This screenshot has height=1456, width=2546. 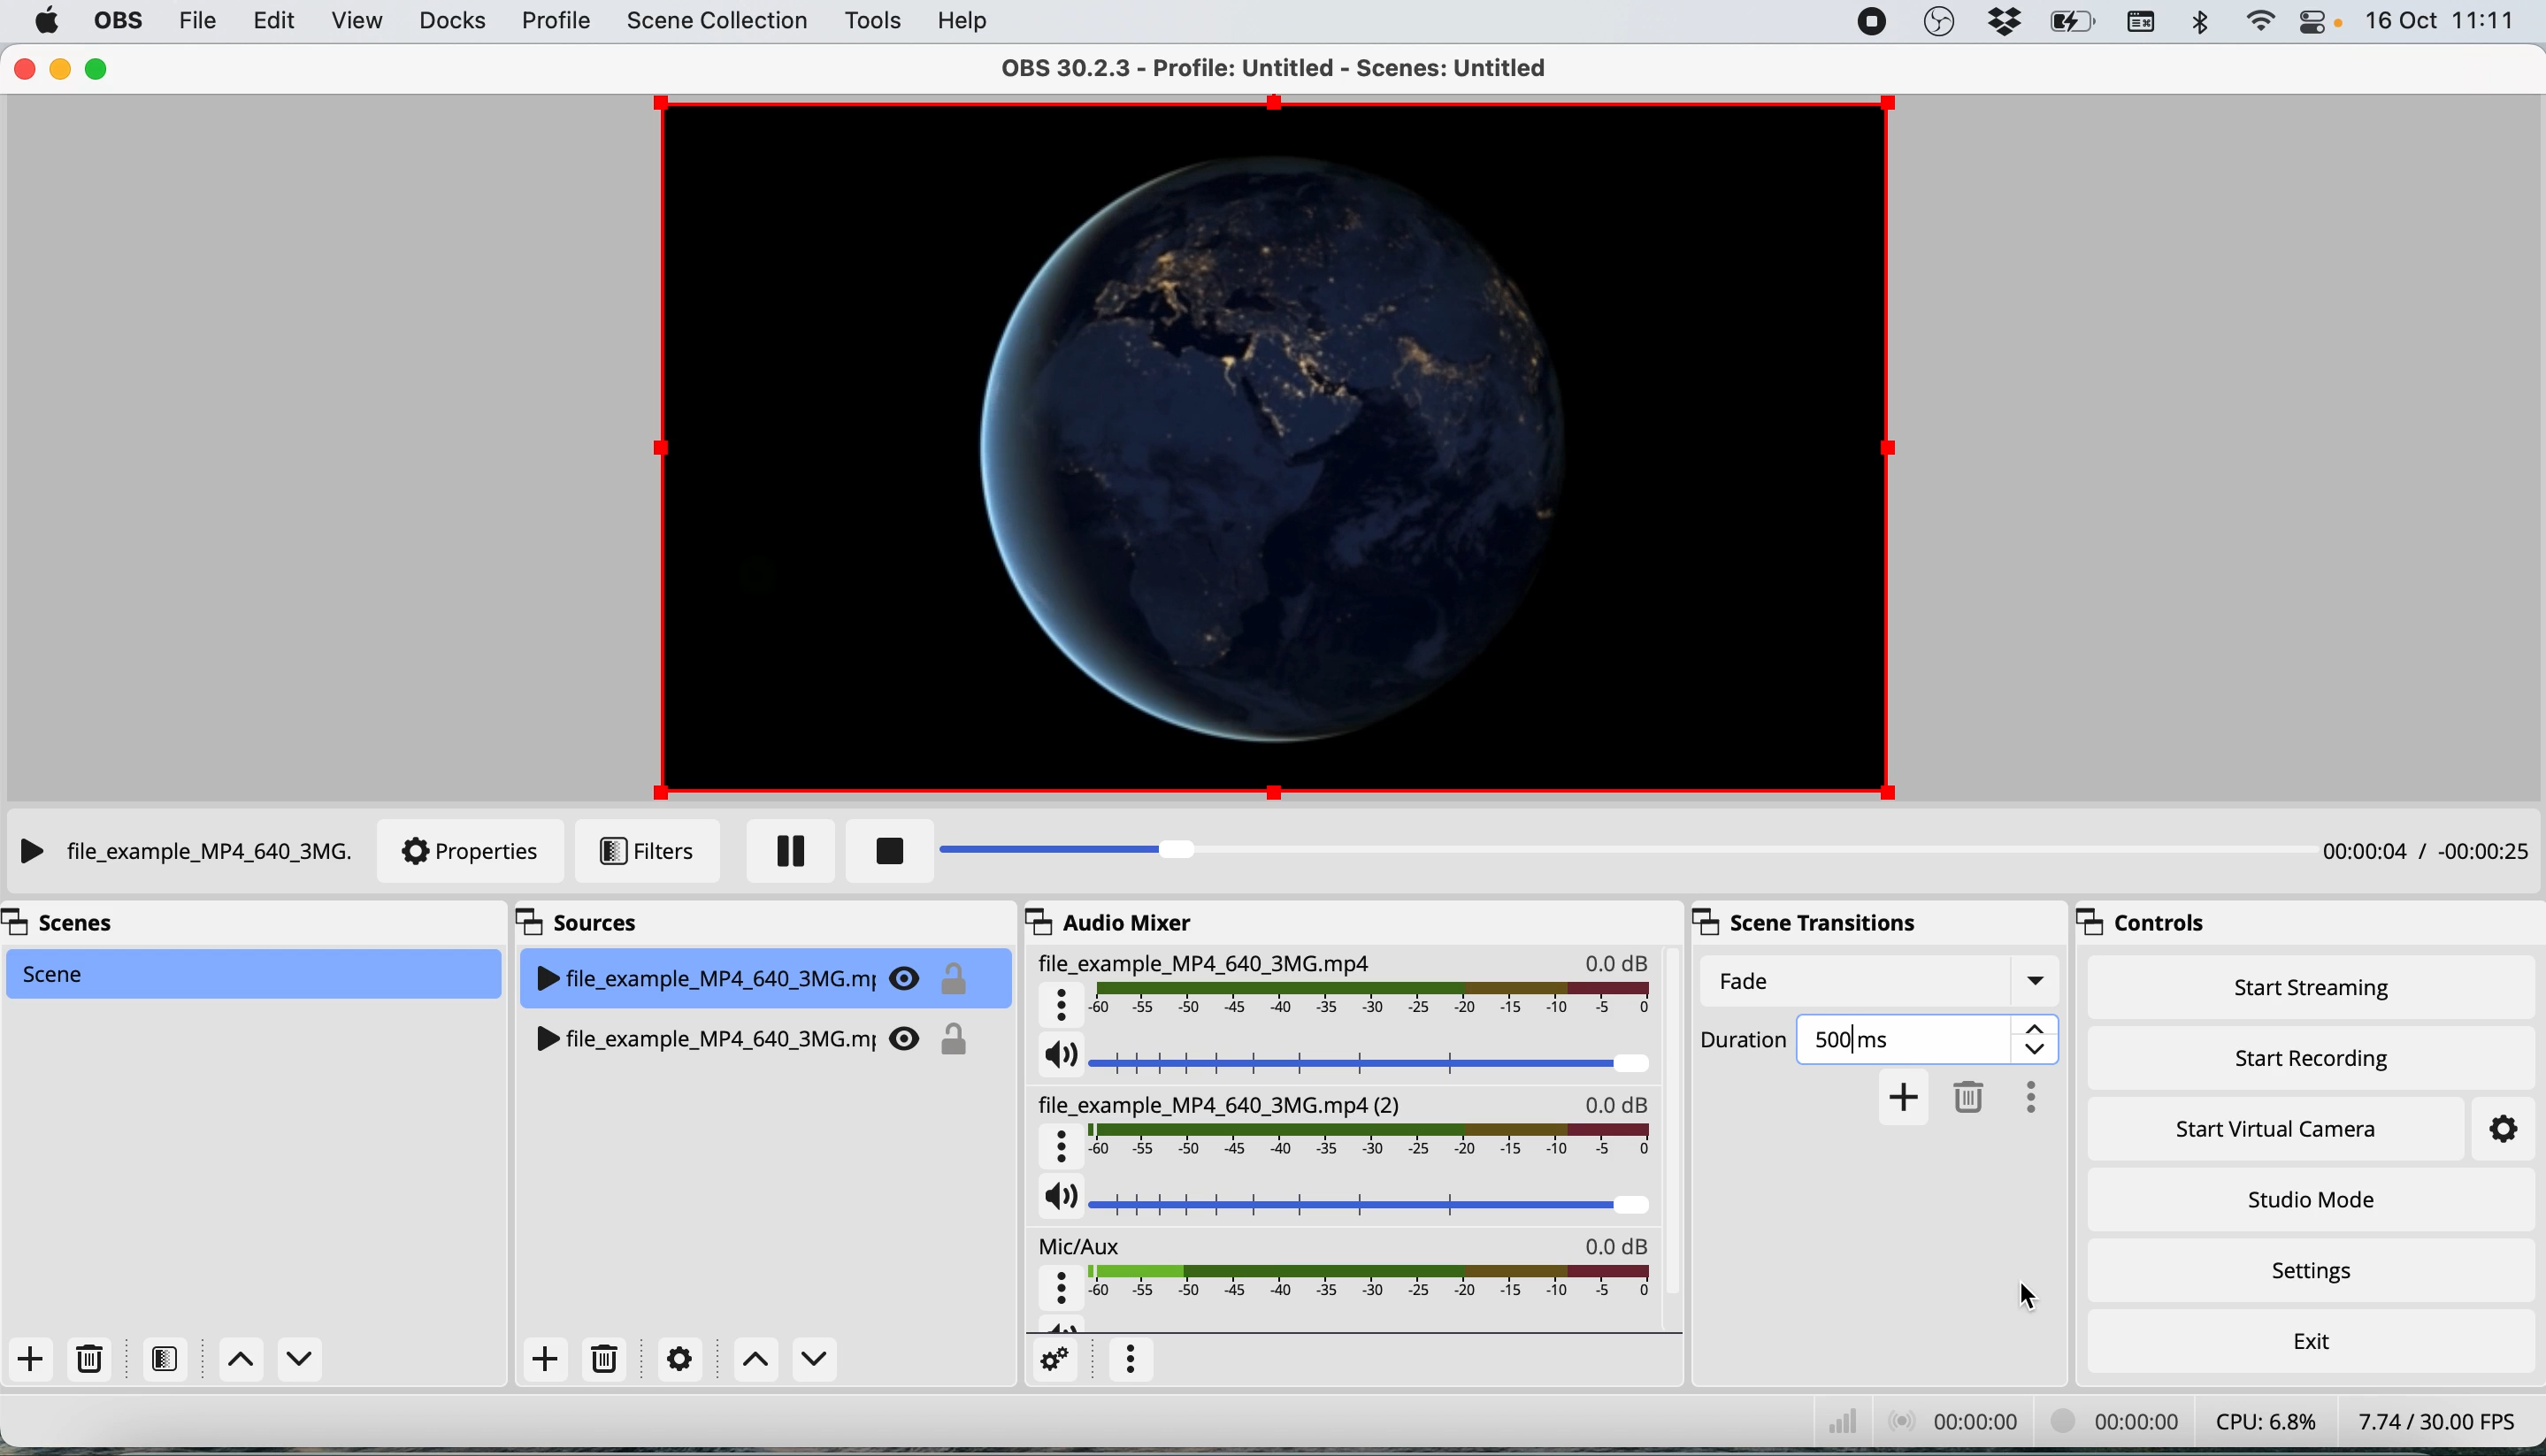 What do you see at coordinates (718, 23) in the screenshot?
I see `scene collection` at bounding box center [718, 23].